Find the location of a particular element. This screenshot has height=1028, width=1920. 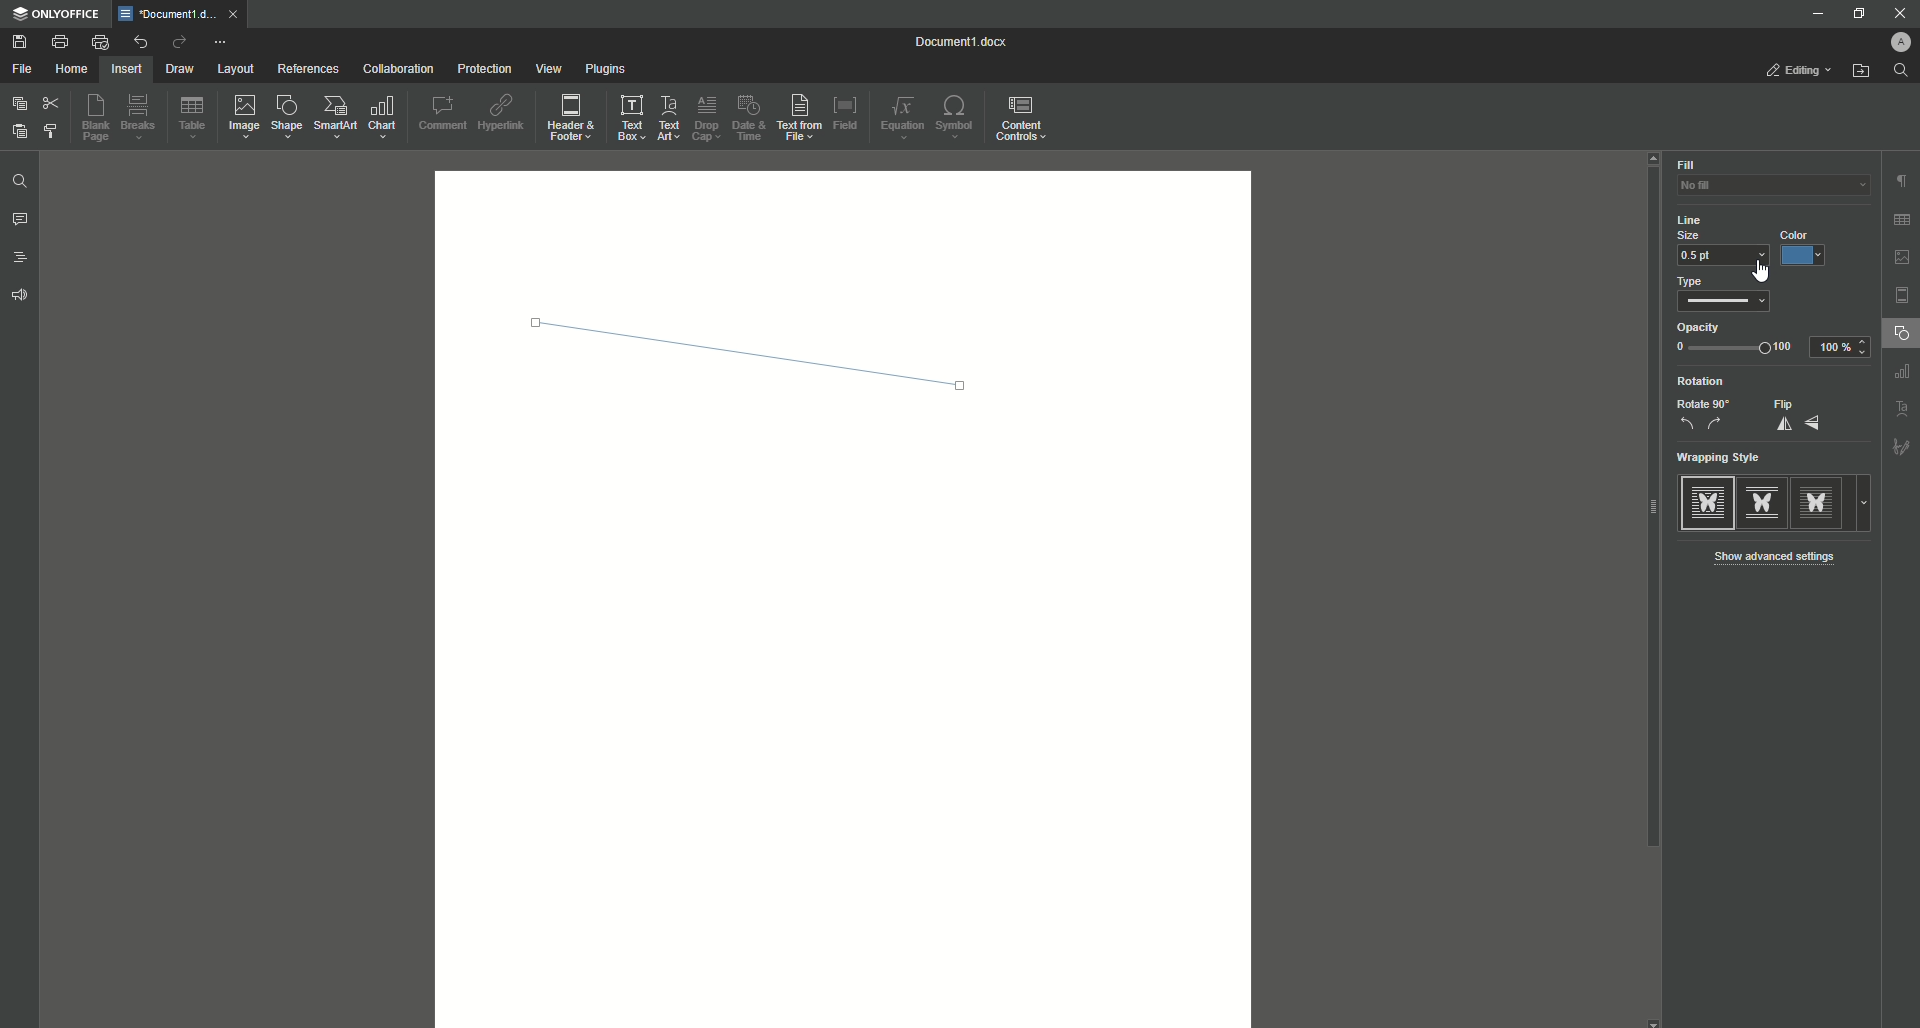

Line Size is located at coordinates (1708, 226).